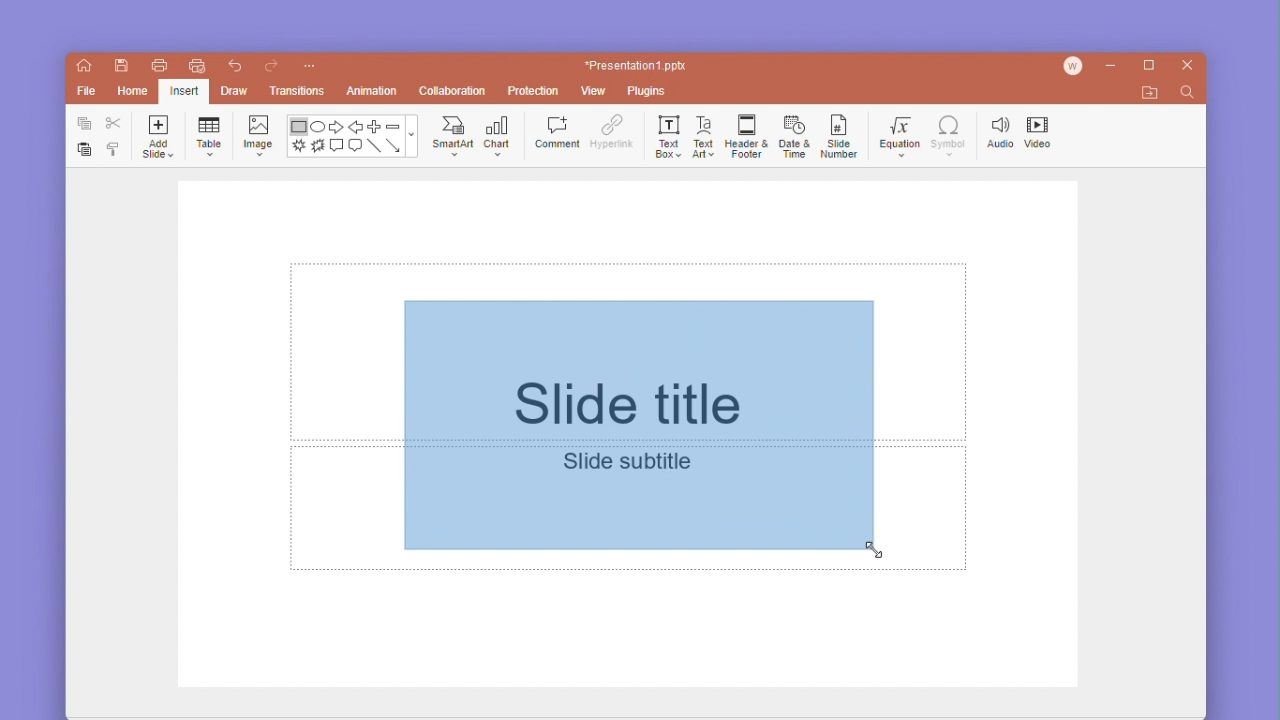 Image resolution: width=1280 pixels, height=720 pixels. I want to click on collaboration, so click(453, 90).